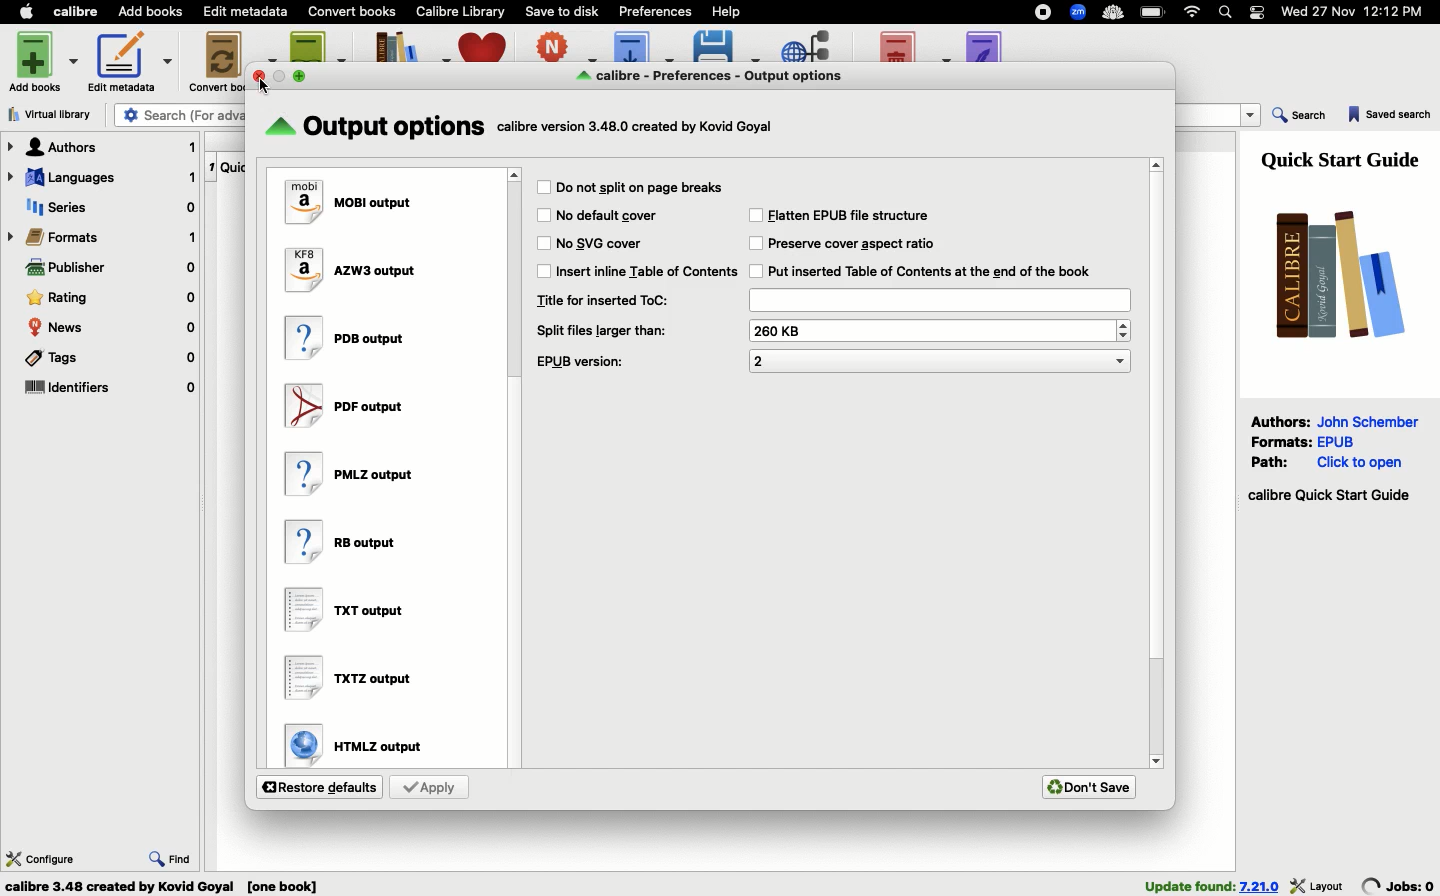  Describe the element at coordinates (1345, 158) in the screenshot. I see `Guide` at that location.